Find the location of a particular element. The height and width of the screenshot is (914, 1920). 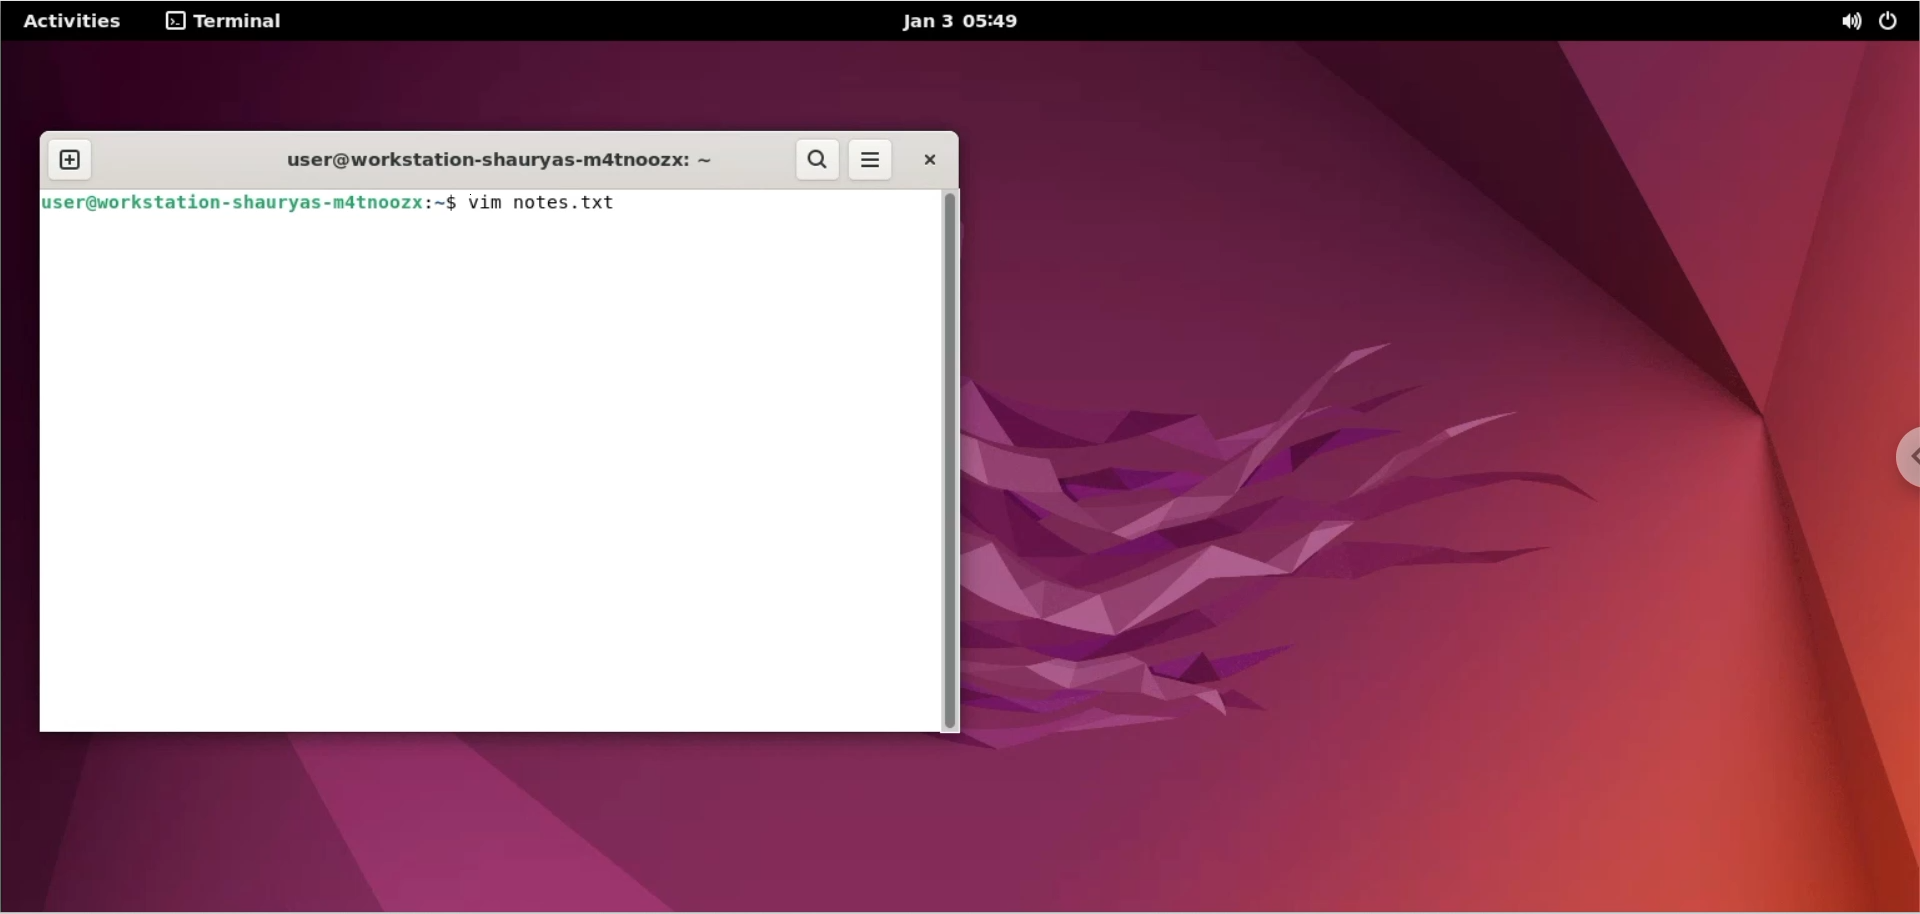

chrome options is located at coordinates (1900, 462).